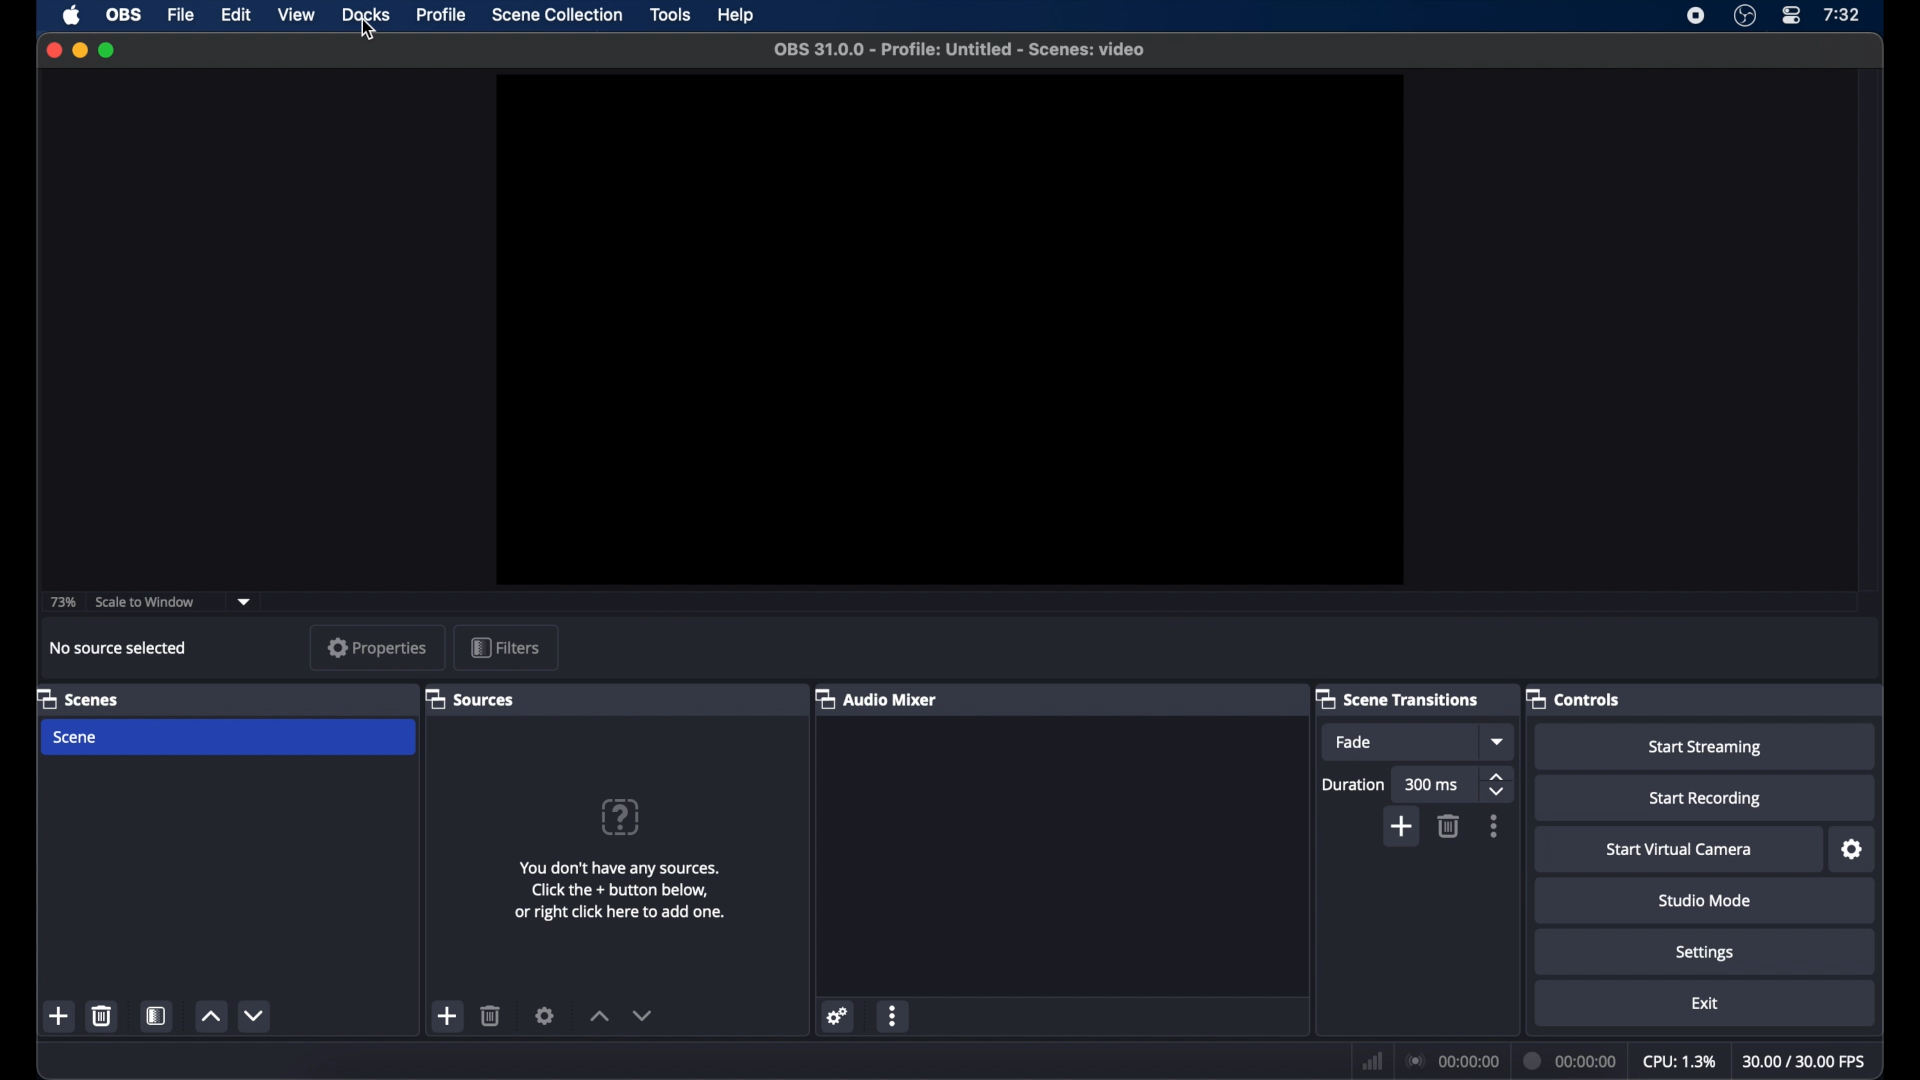 This screenshot has width=1920, height=1080. Describe the element at coordinates (254, 1015) in the screenshot. I see `decrement` at that location.